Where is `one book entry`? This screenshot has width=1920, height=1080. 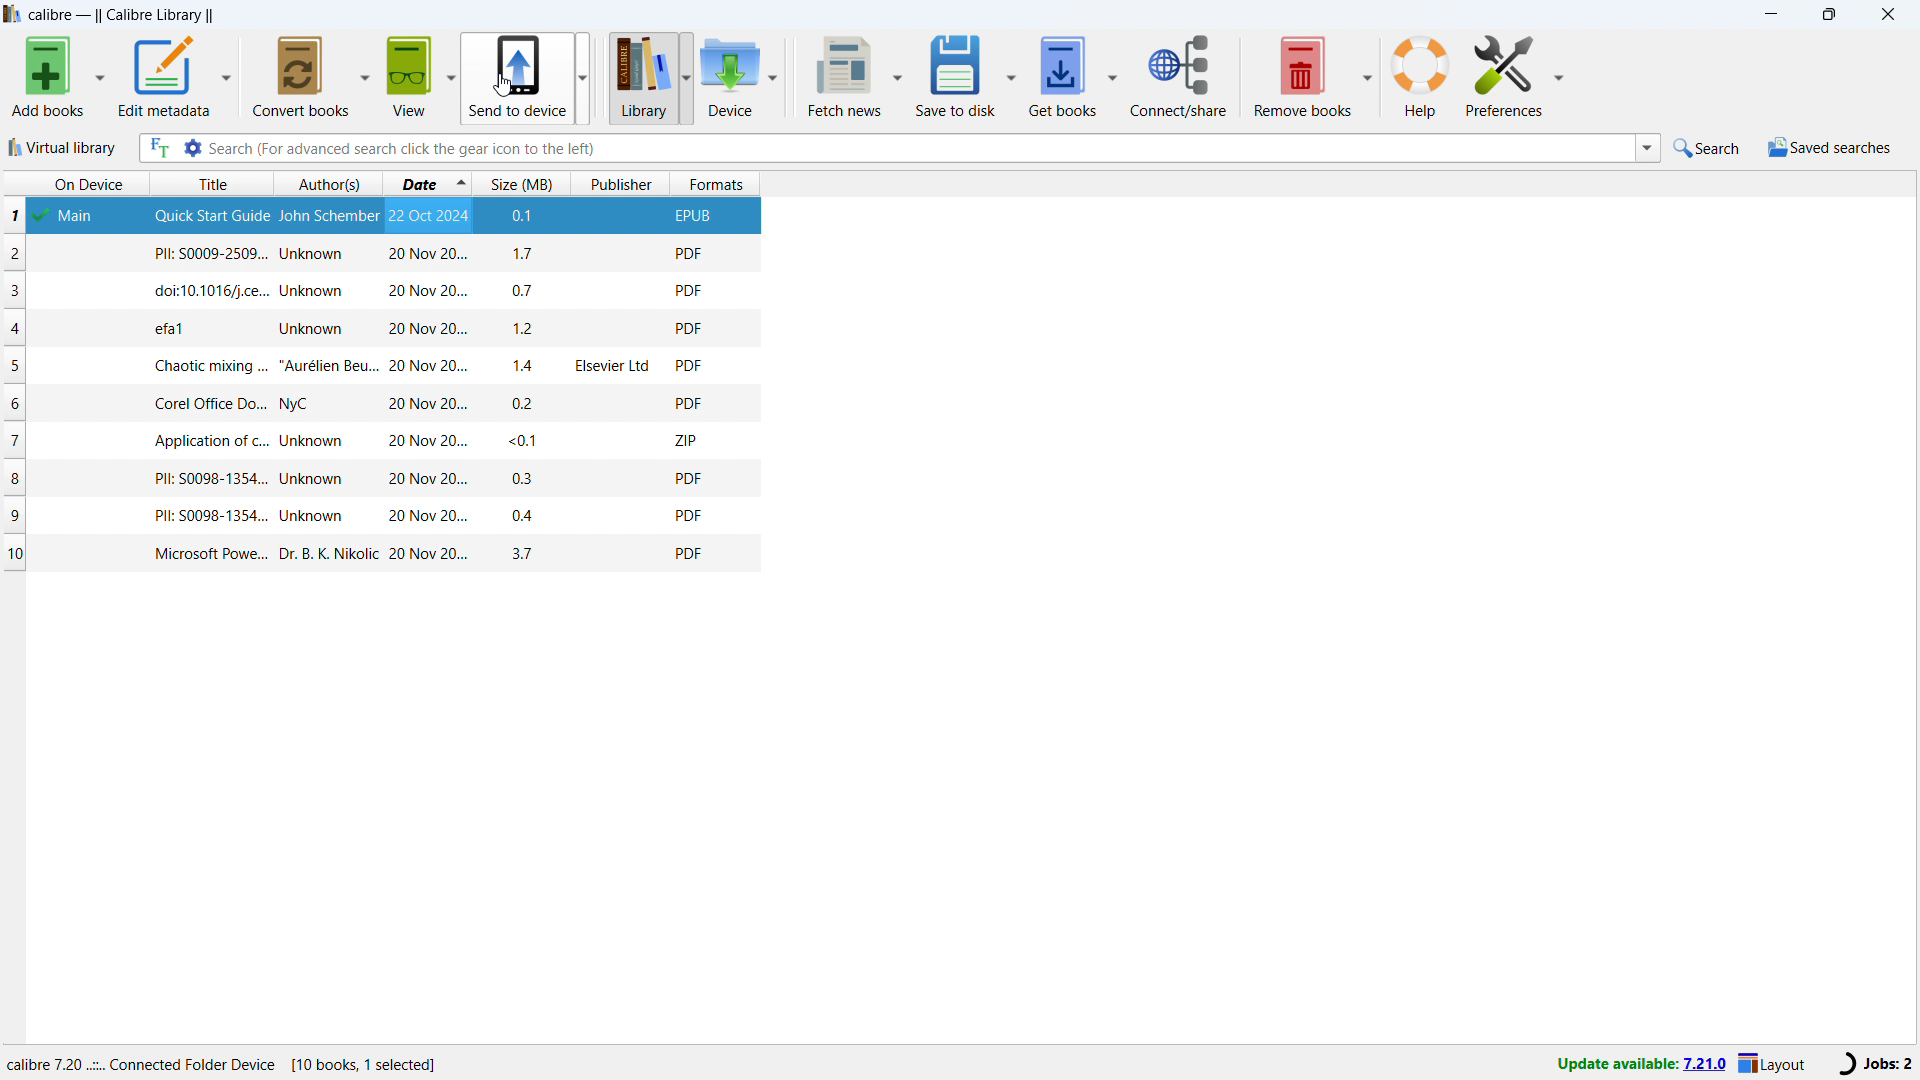
one book entry is located at coordinates (373, 255).